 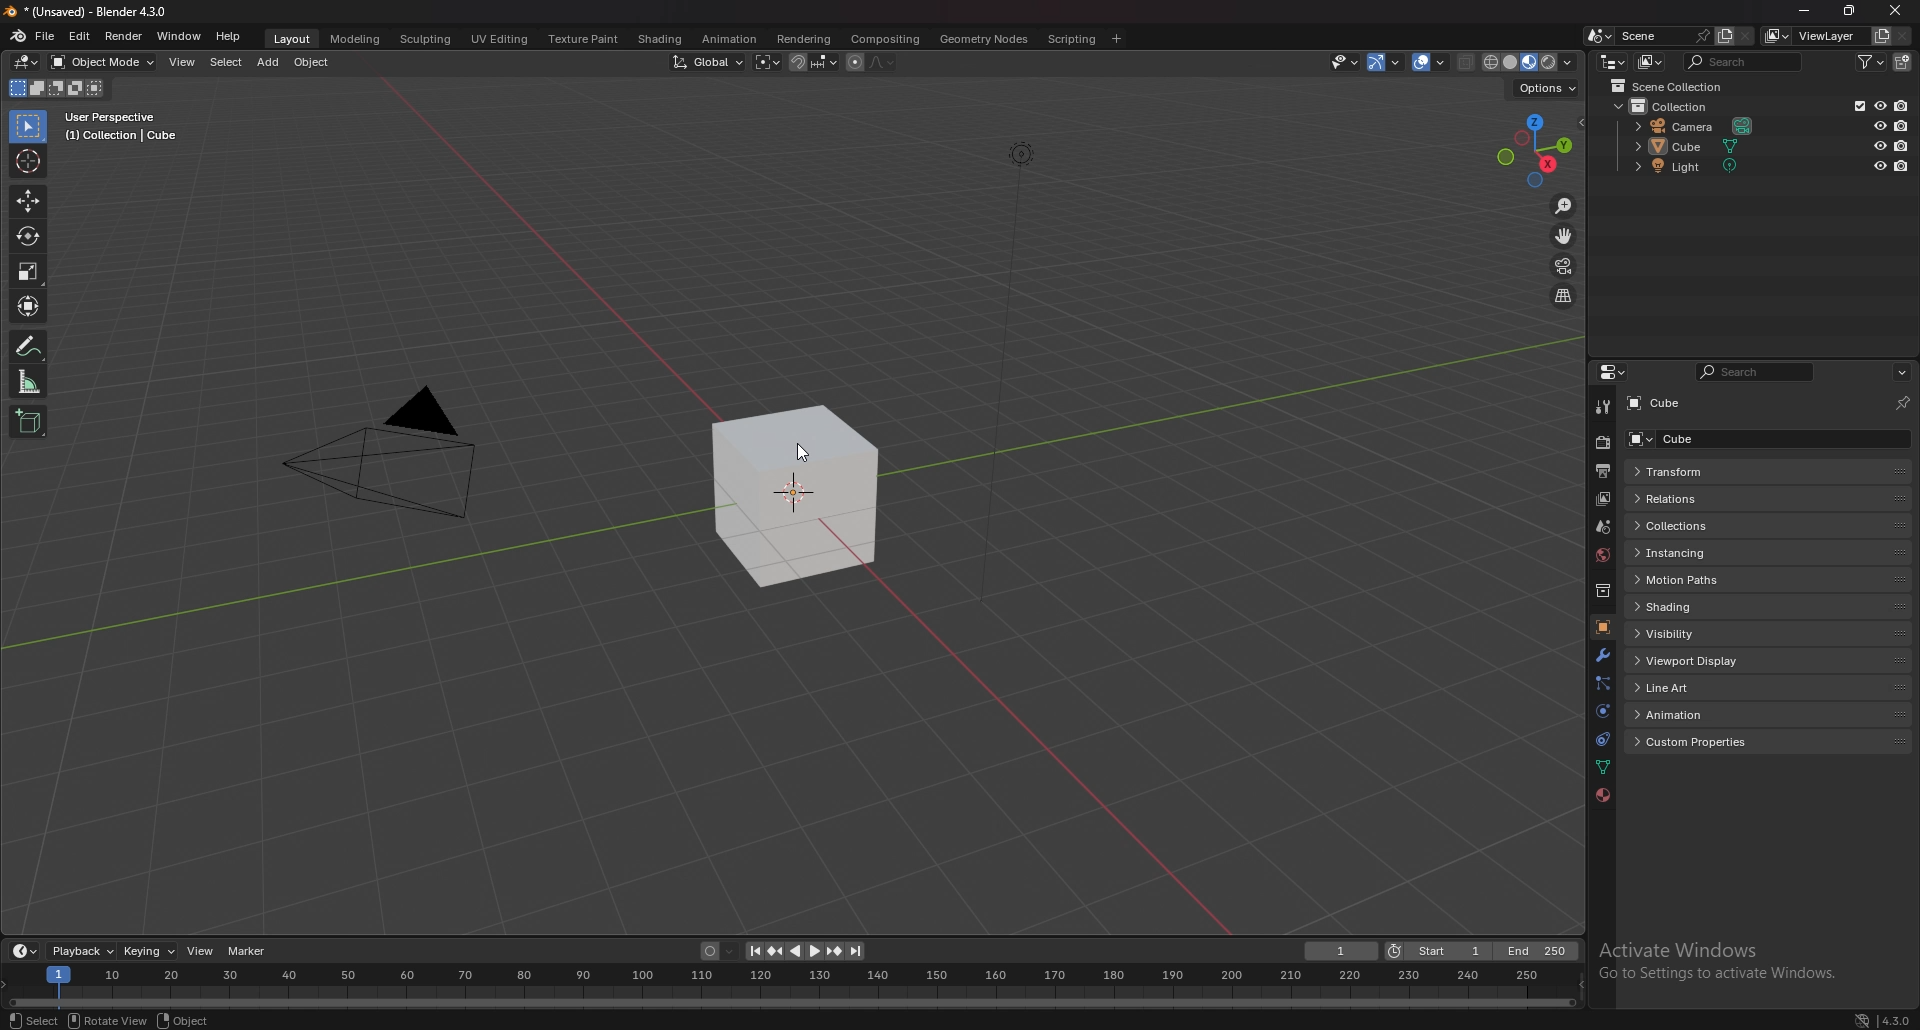 What do you see at coordinates (730, 40) in the screenshot?
I see `animation` at bounding box center [730, 40].